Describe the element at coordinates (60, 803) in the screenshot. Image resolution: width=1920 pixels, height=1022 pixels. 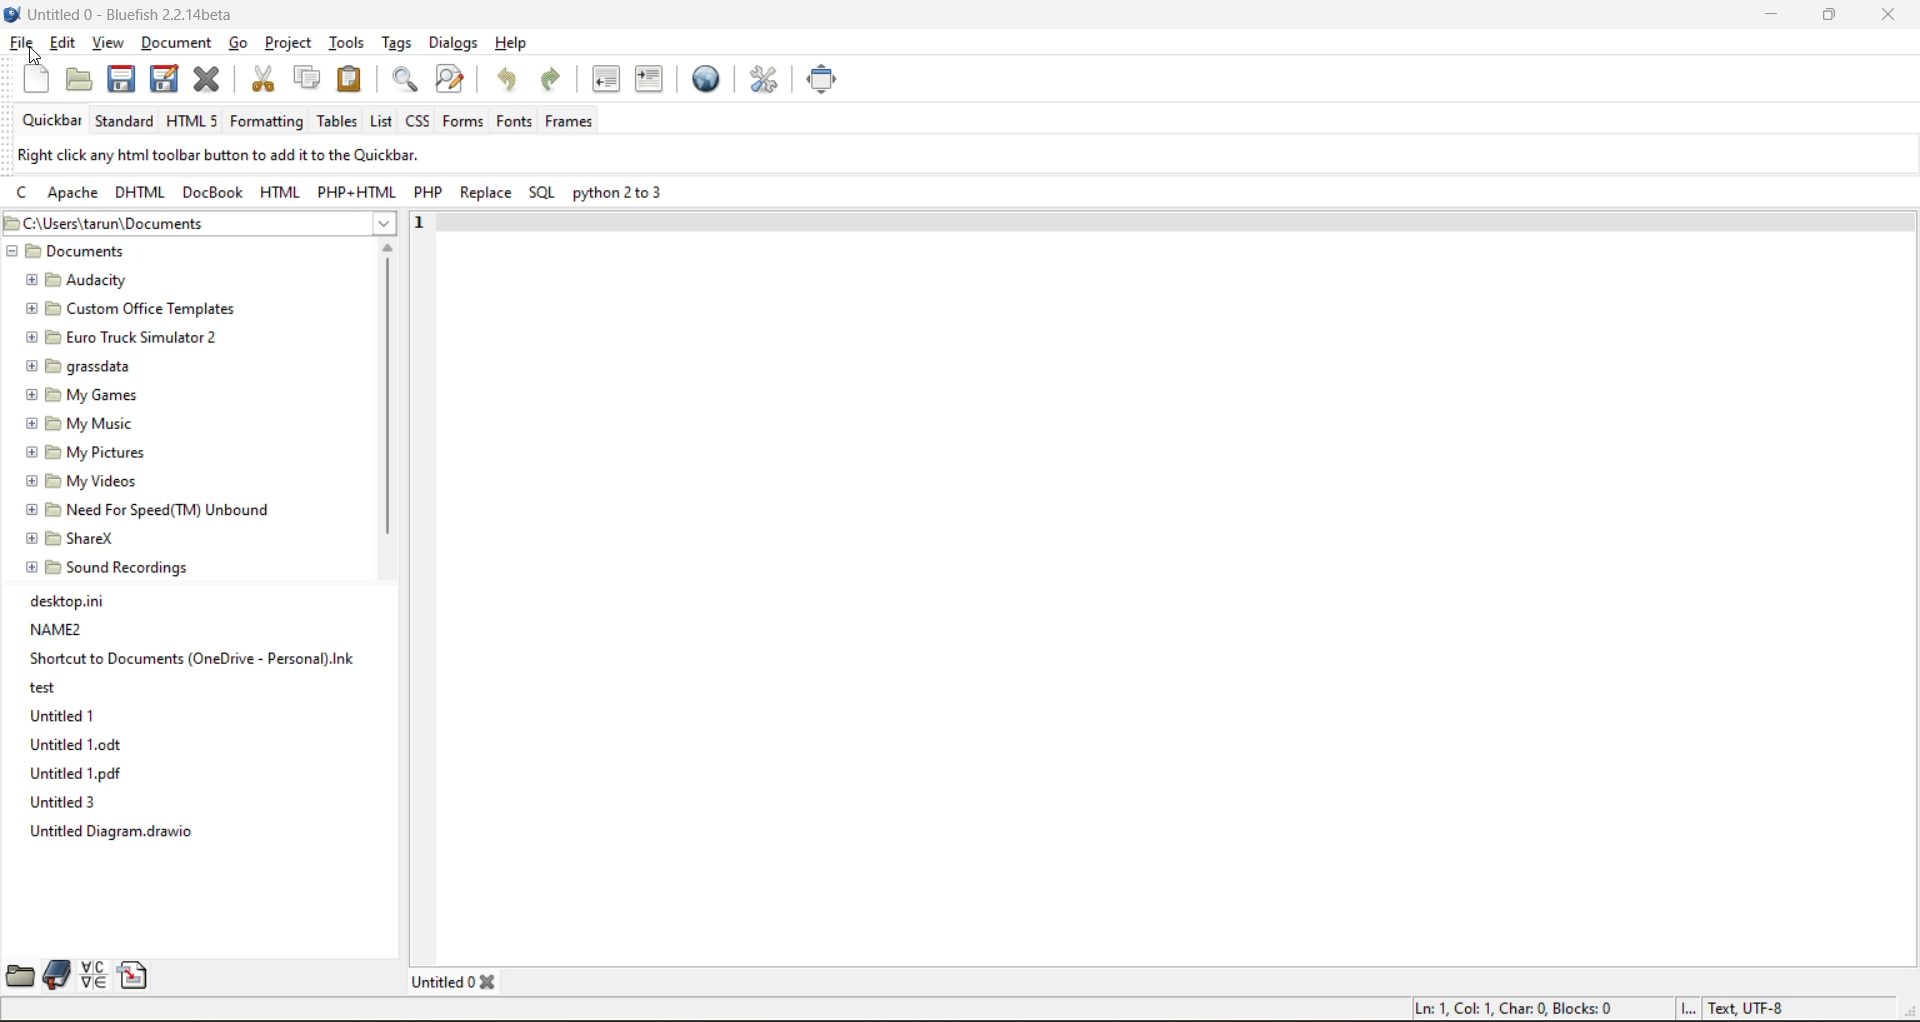
I see `Untitled 3` at that location.